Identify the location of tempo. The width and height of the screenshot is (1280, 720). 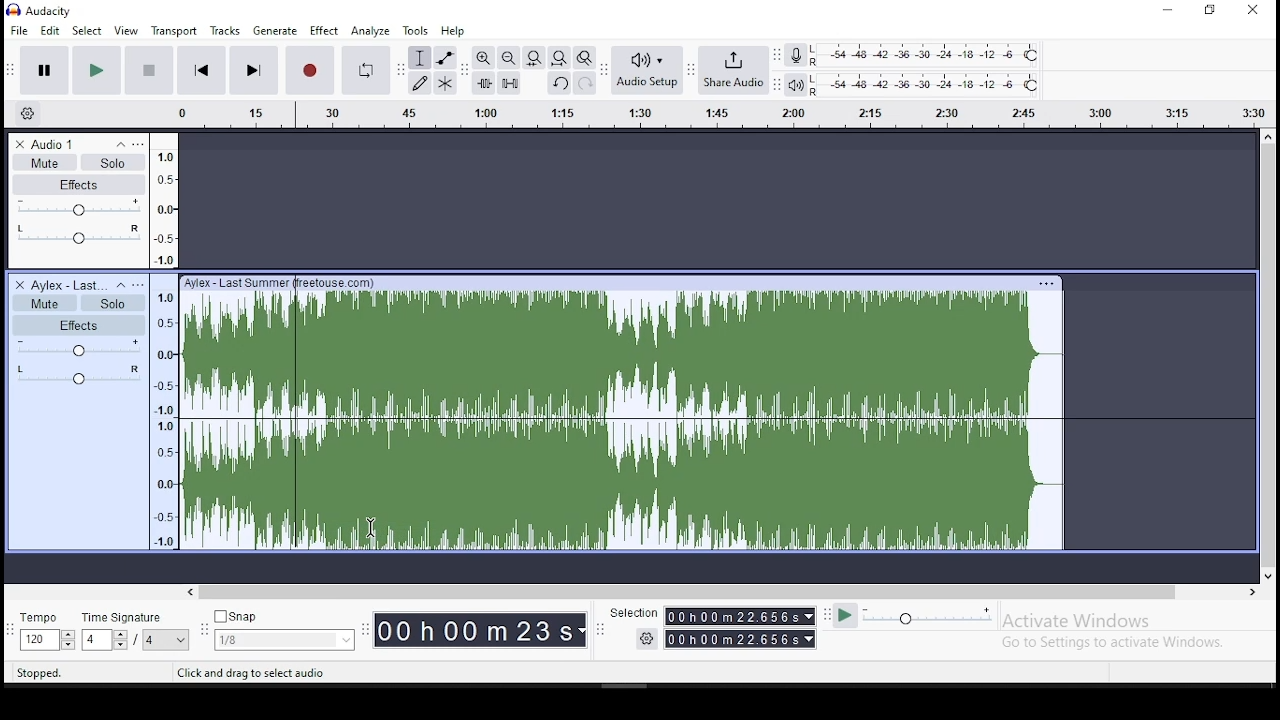
(44, 631).